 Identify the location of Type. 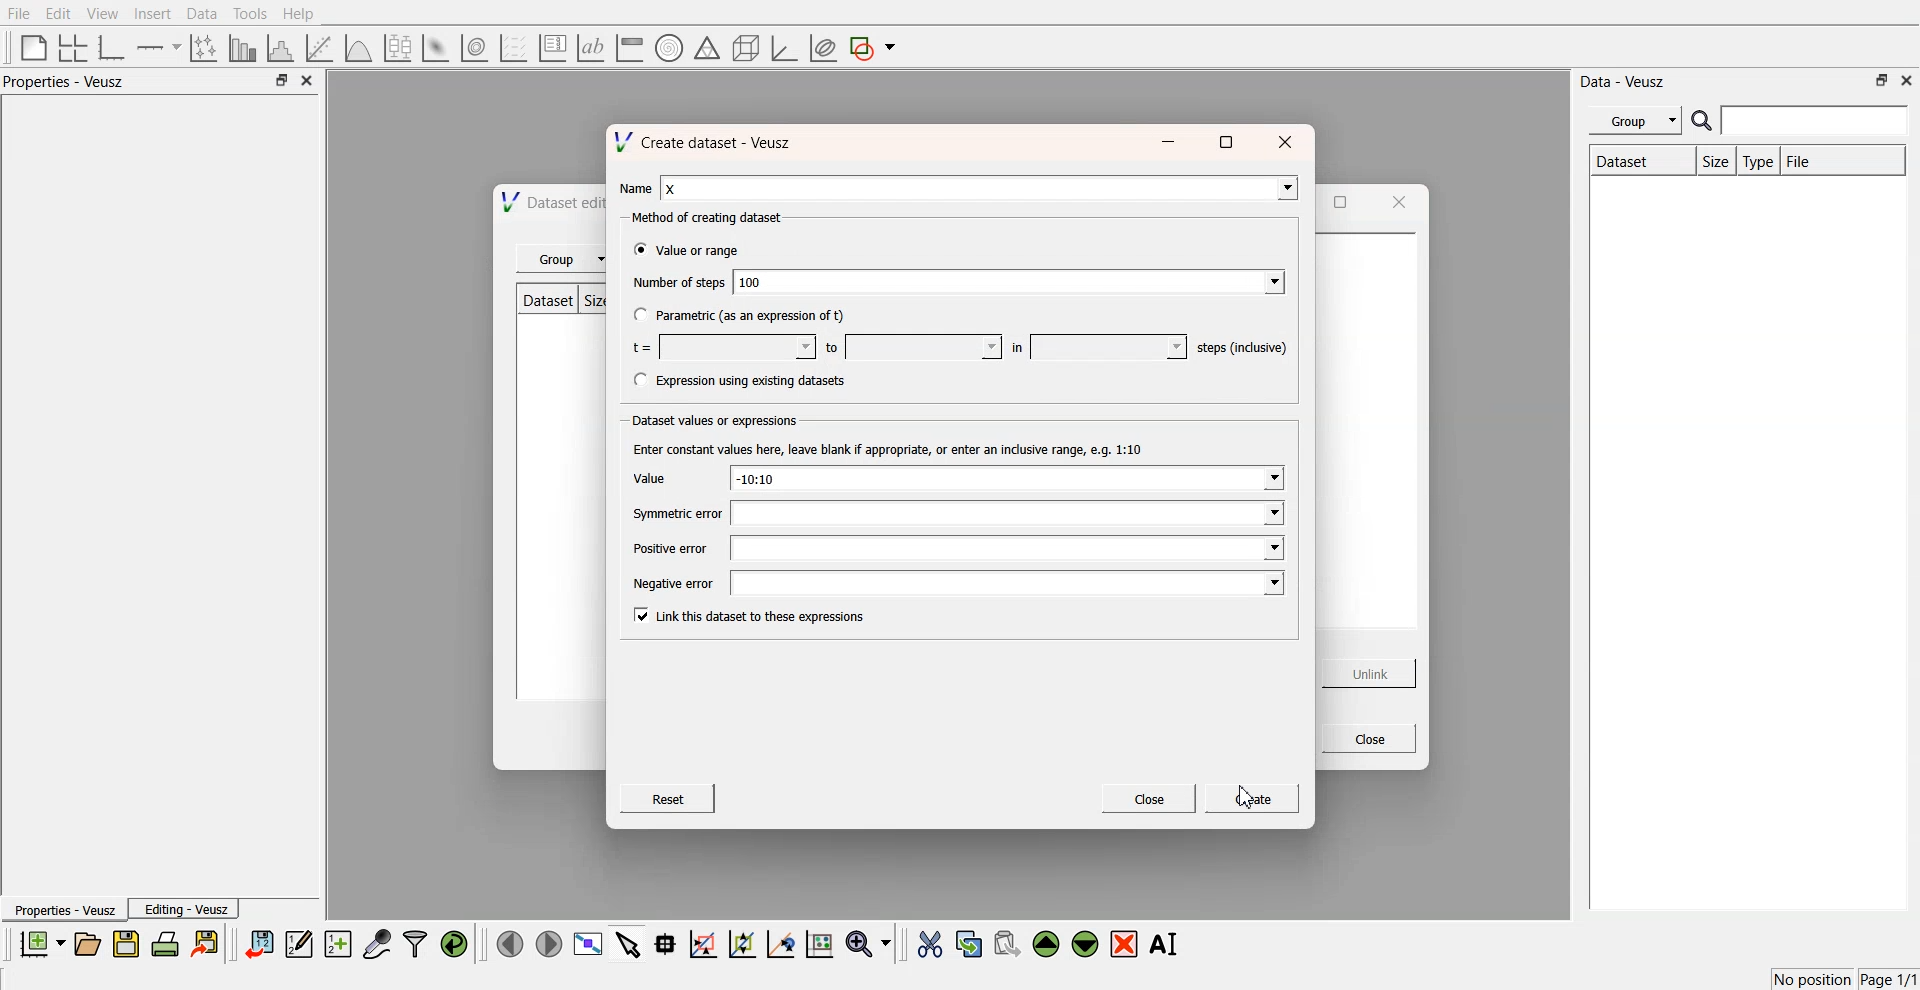
(1758, 162).